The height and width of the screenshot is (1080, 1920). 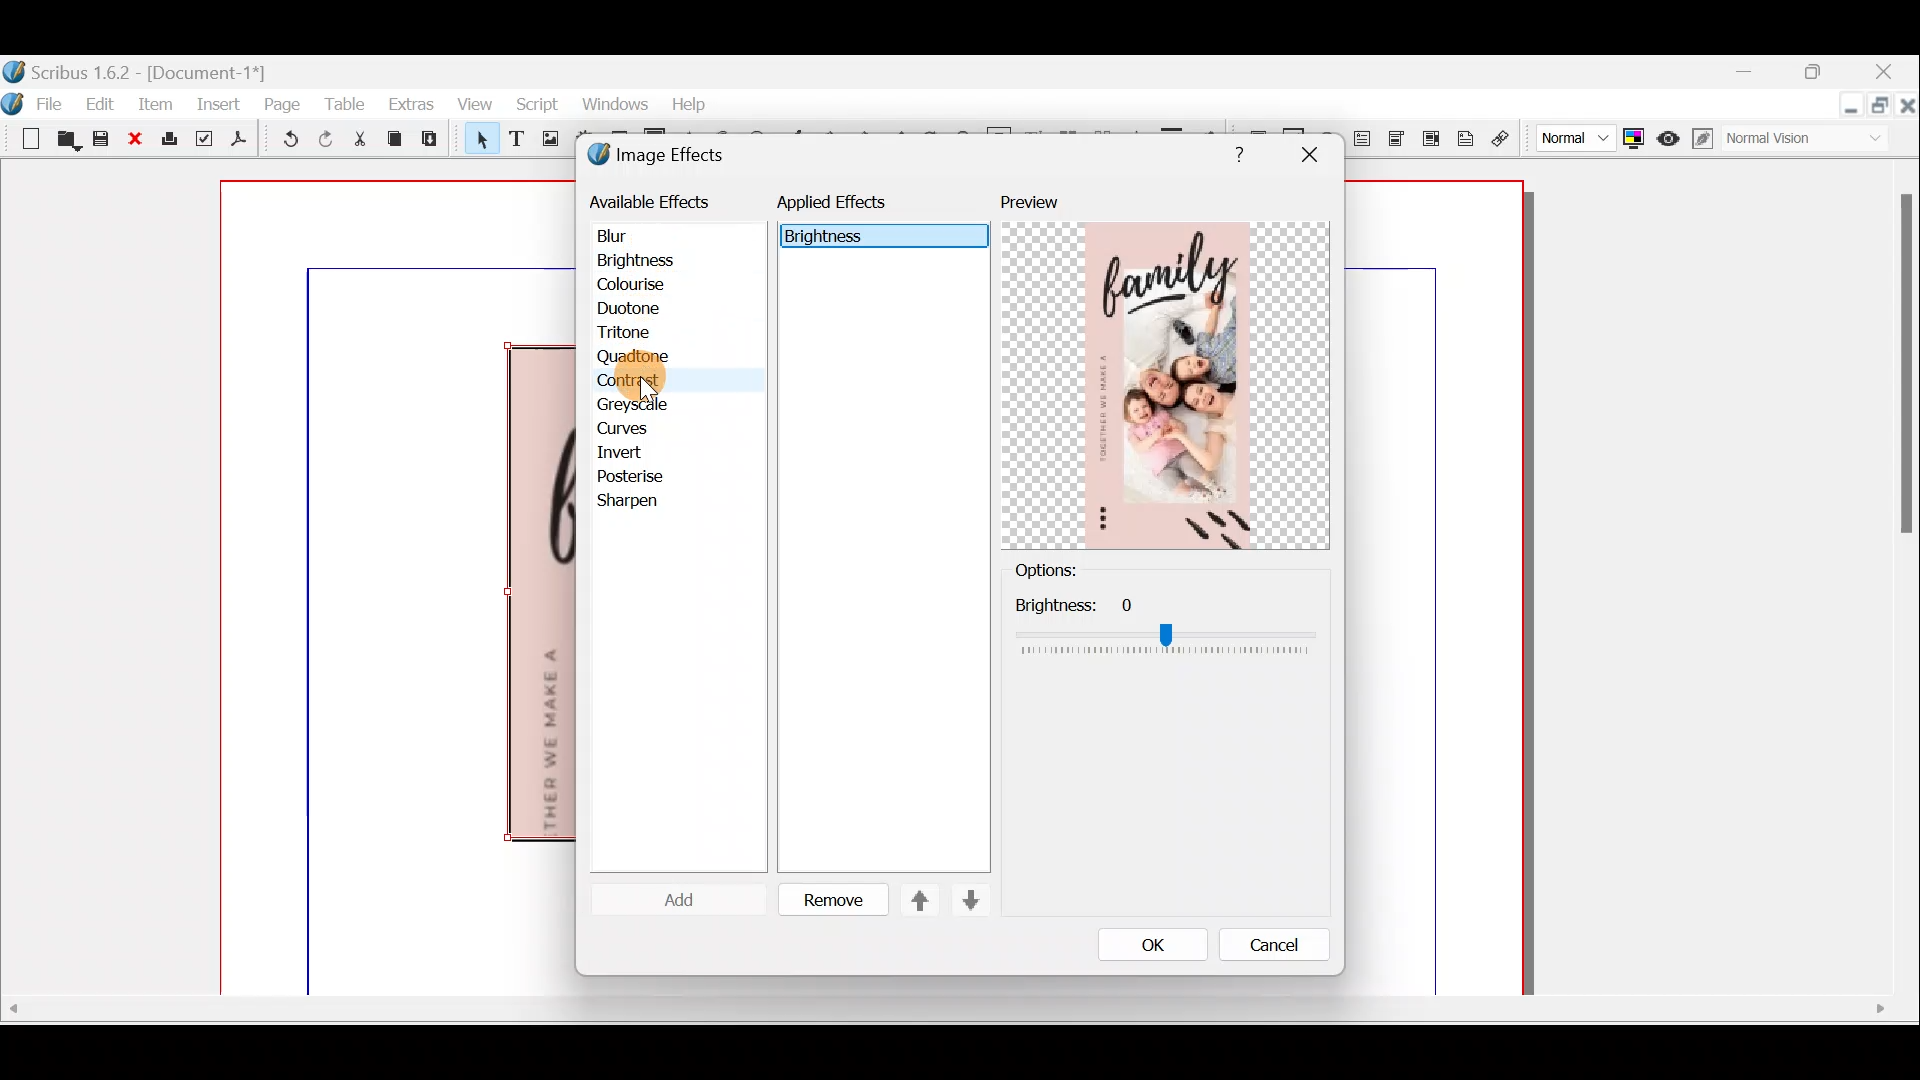 What do you see at coordinates (283, 103) in the screenshot?
I see `Page` at bounding box center [283, 103].